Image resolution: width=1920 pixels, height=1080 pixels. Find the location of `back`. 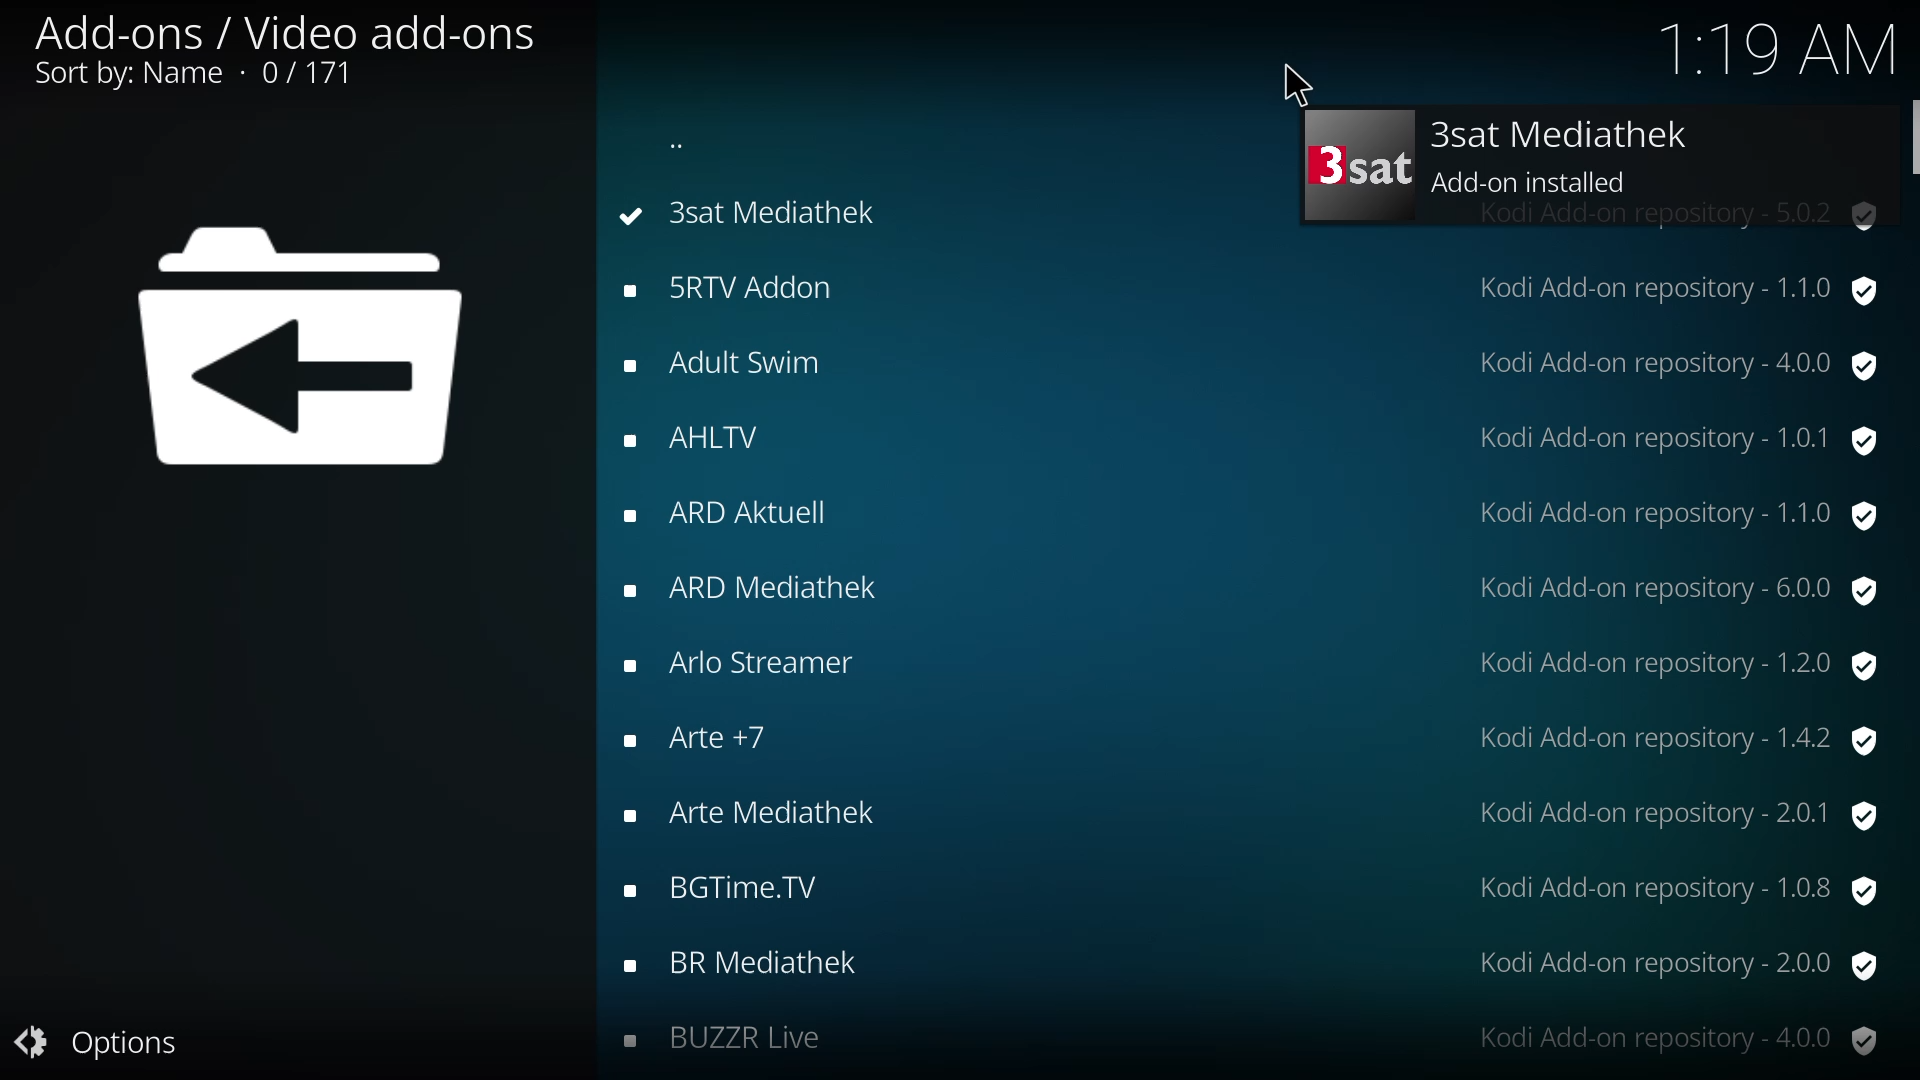

back is located at coordinates (685, 147).